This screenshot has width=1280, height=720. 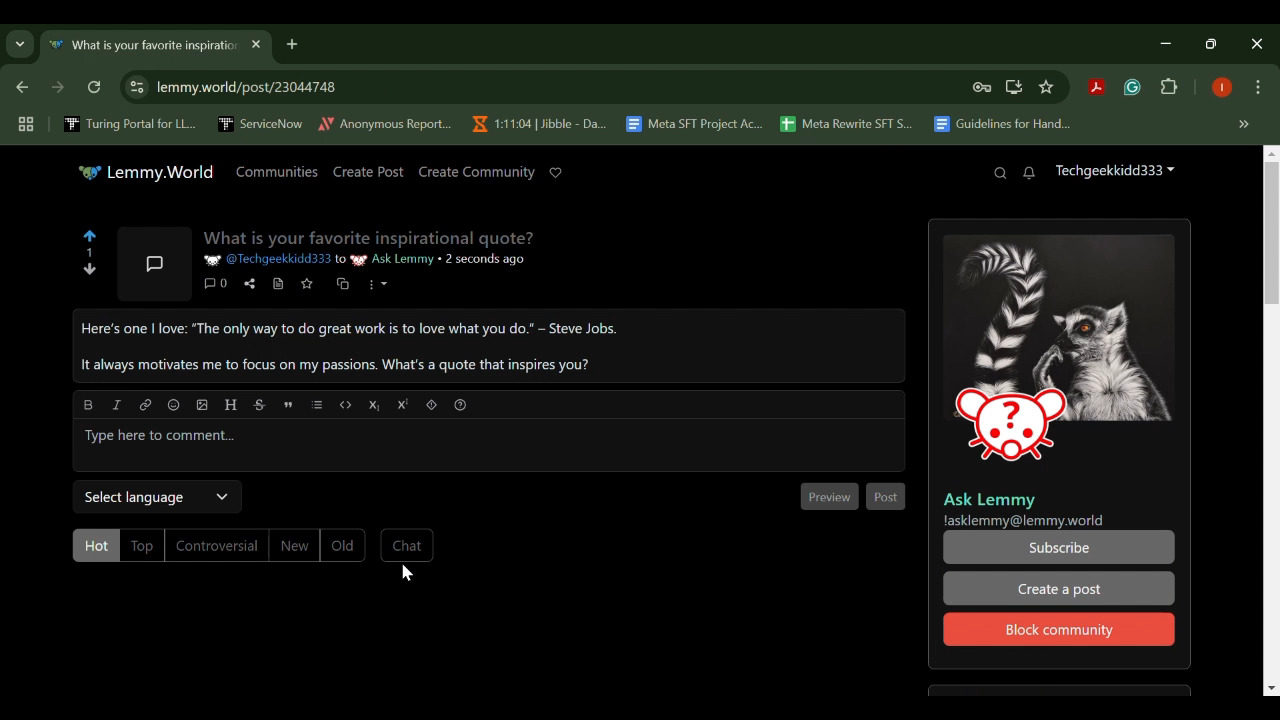 What do you see at coordinates (232, 405) in the screenshot?
I see `header` at bounding box center [232, 405].